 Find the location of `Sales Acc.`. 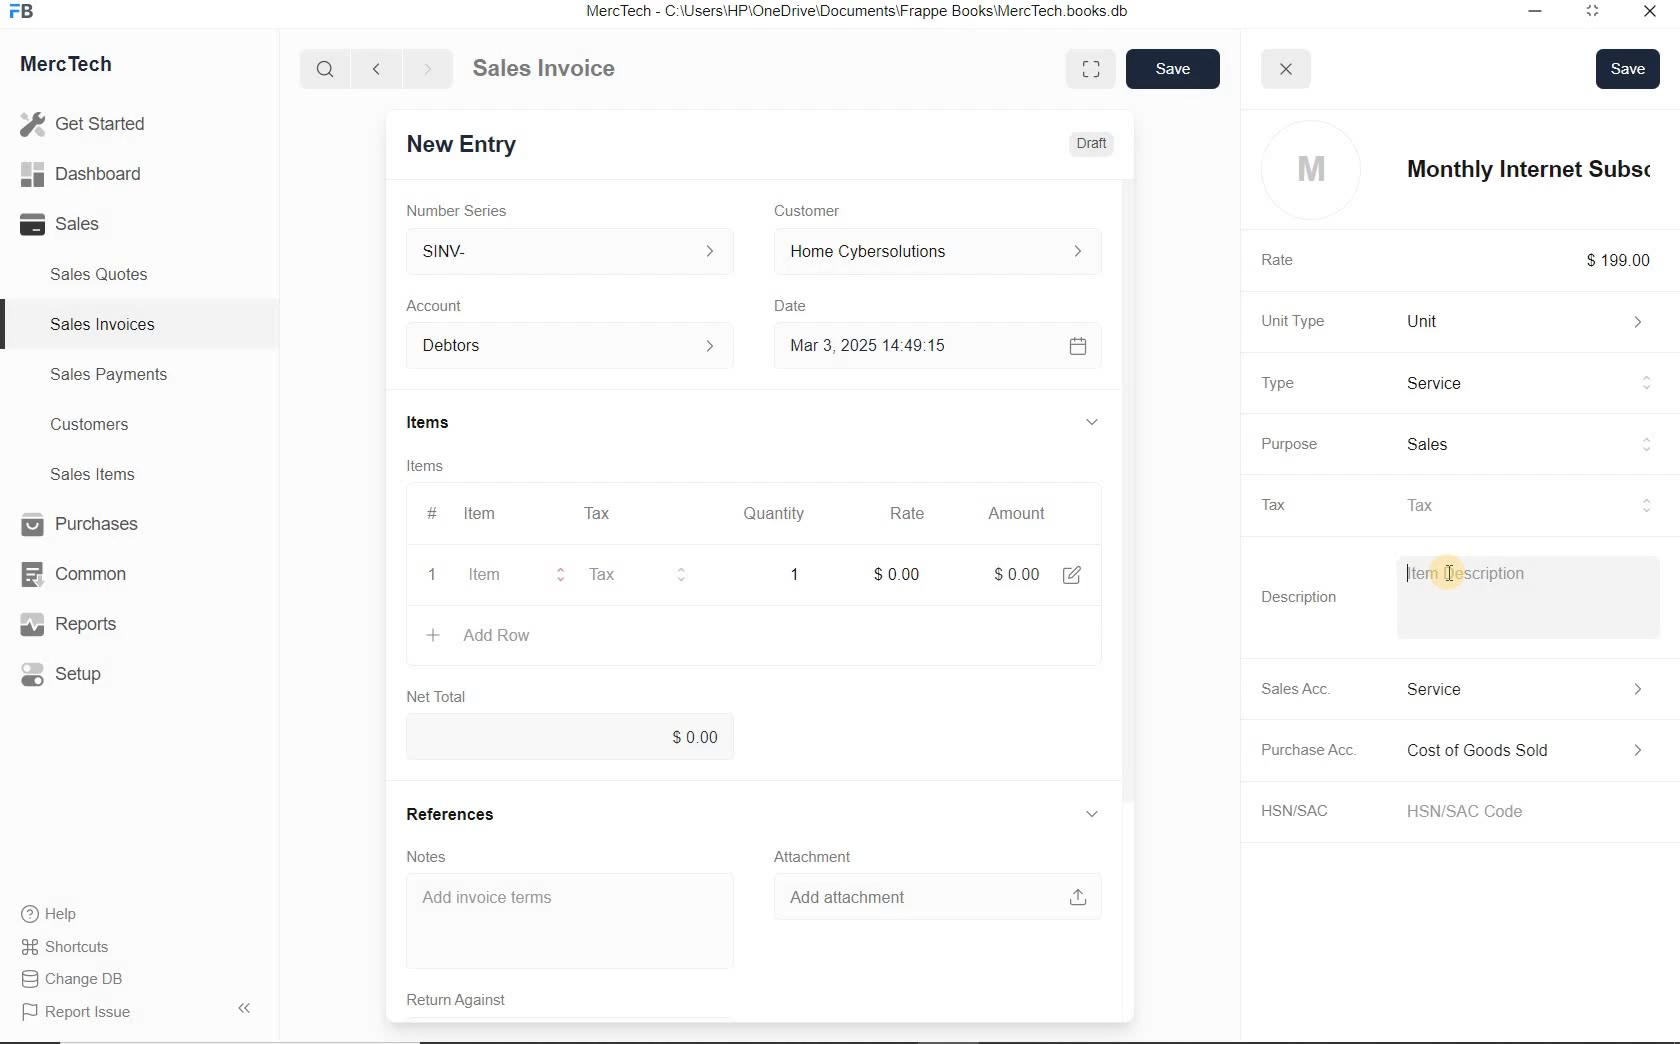

Sales Acc. is located at coordinates (1290, 688).